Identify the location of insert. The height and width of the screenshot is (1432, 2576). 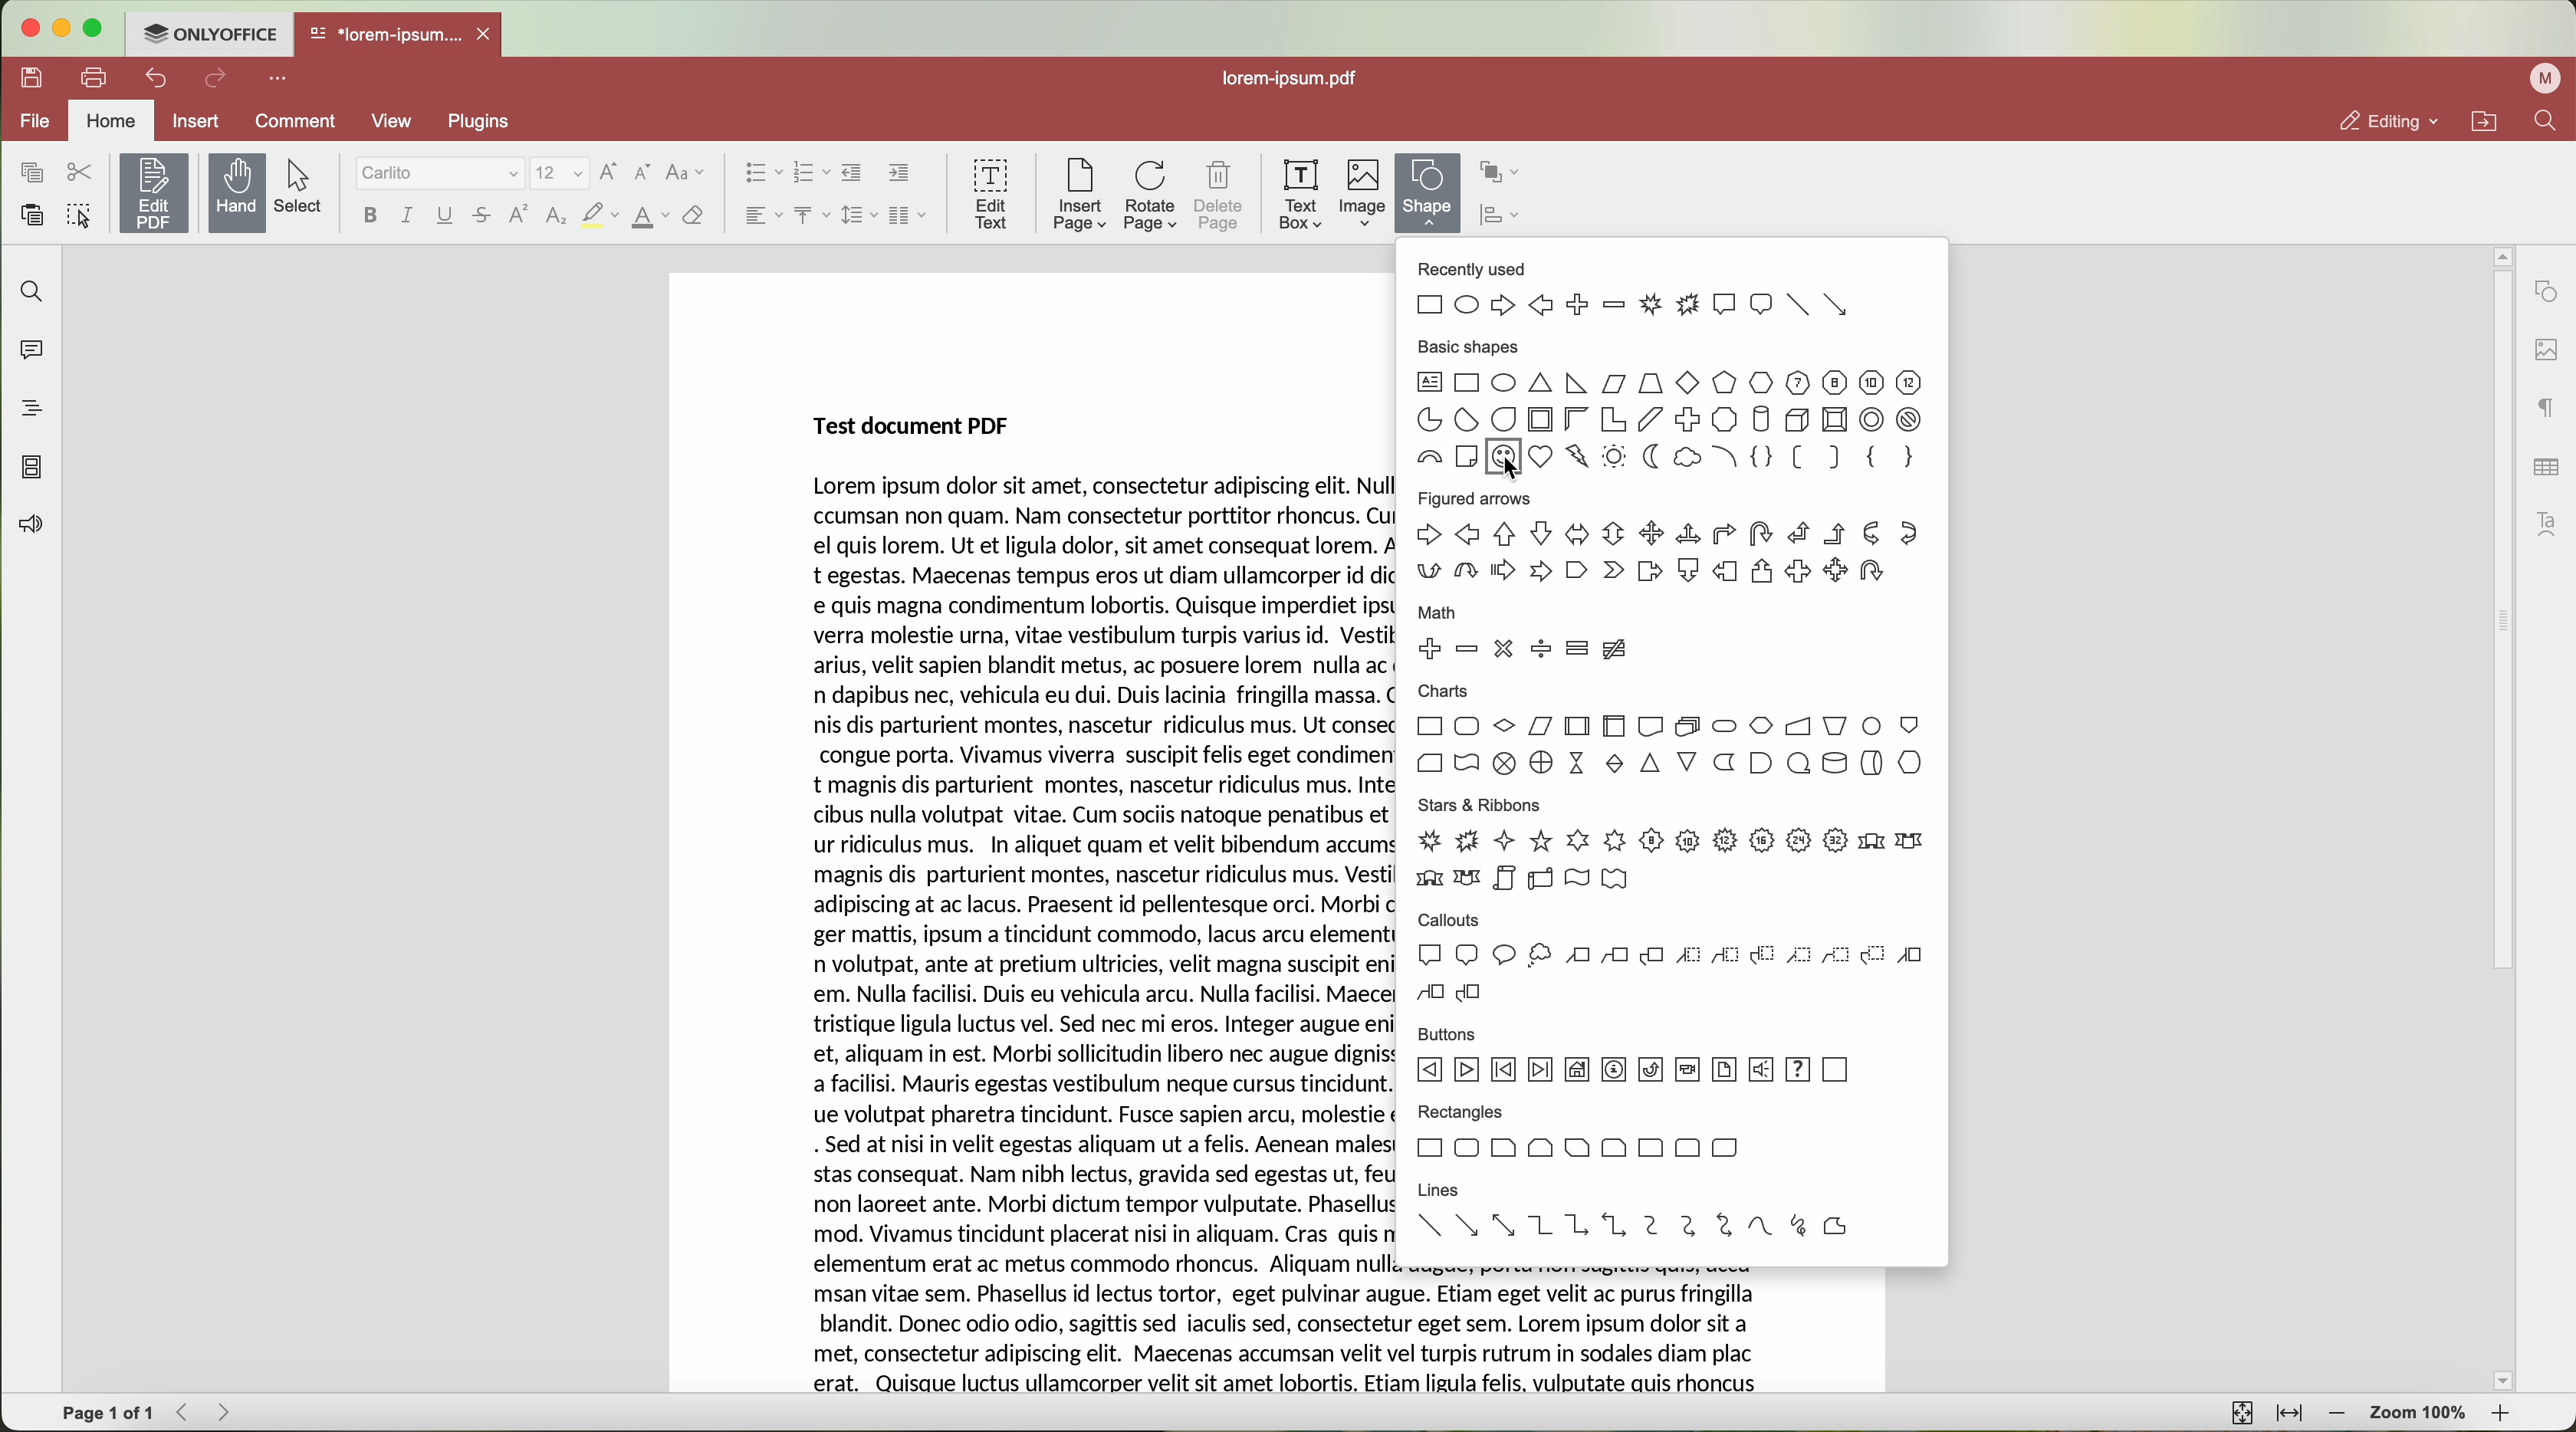
(198, 120).